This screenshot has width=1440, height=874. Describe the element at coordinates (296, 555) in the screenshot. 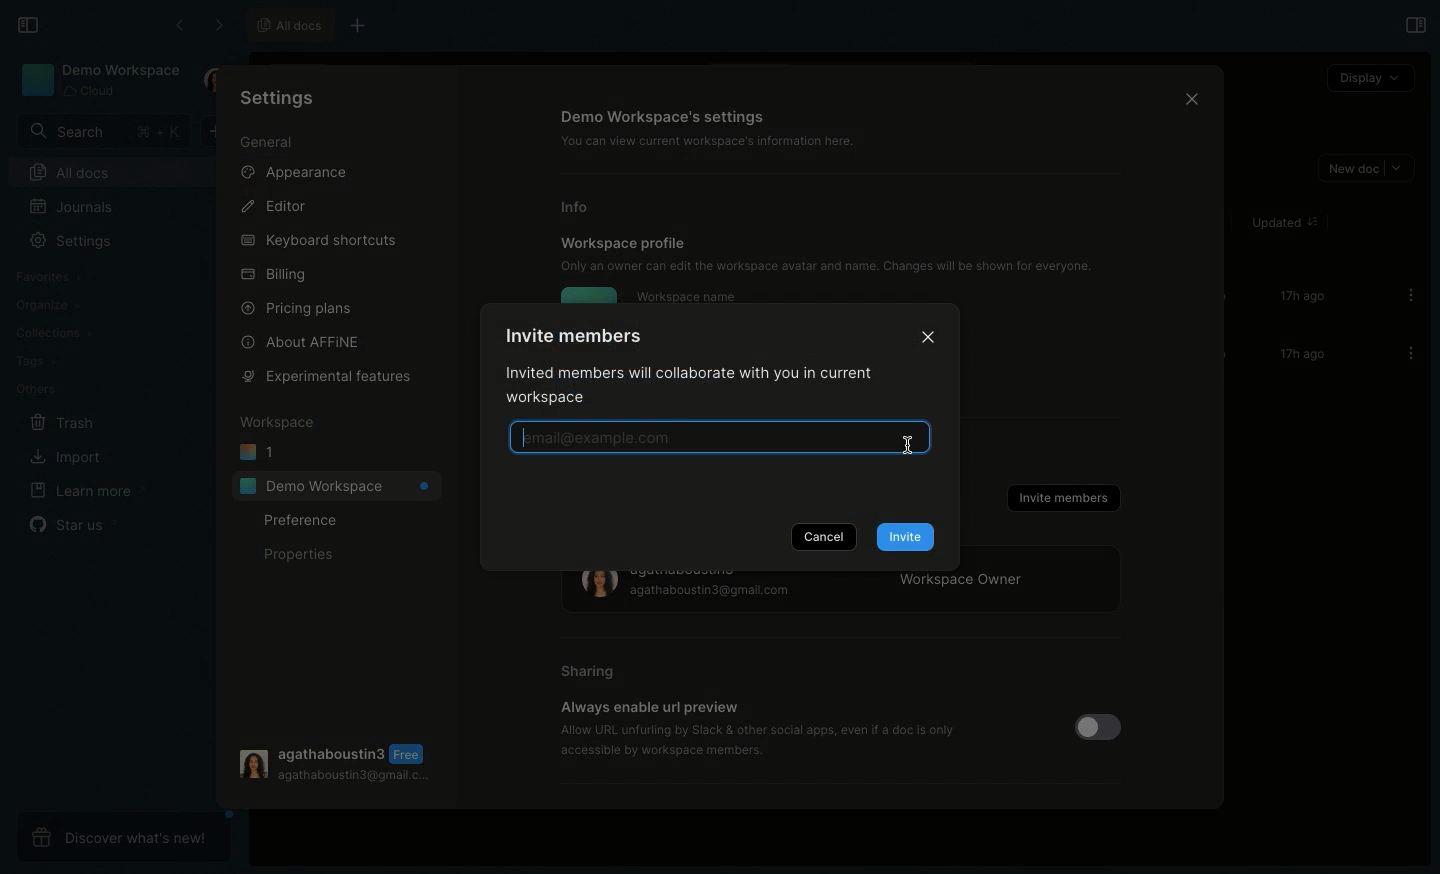

I see `Properties` at that location.